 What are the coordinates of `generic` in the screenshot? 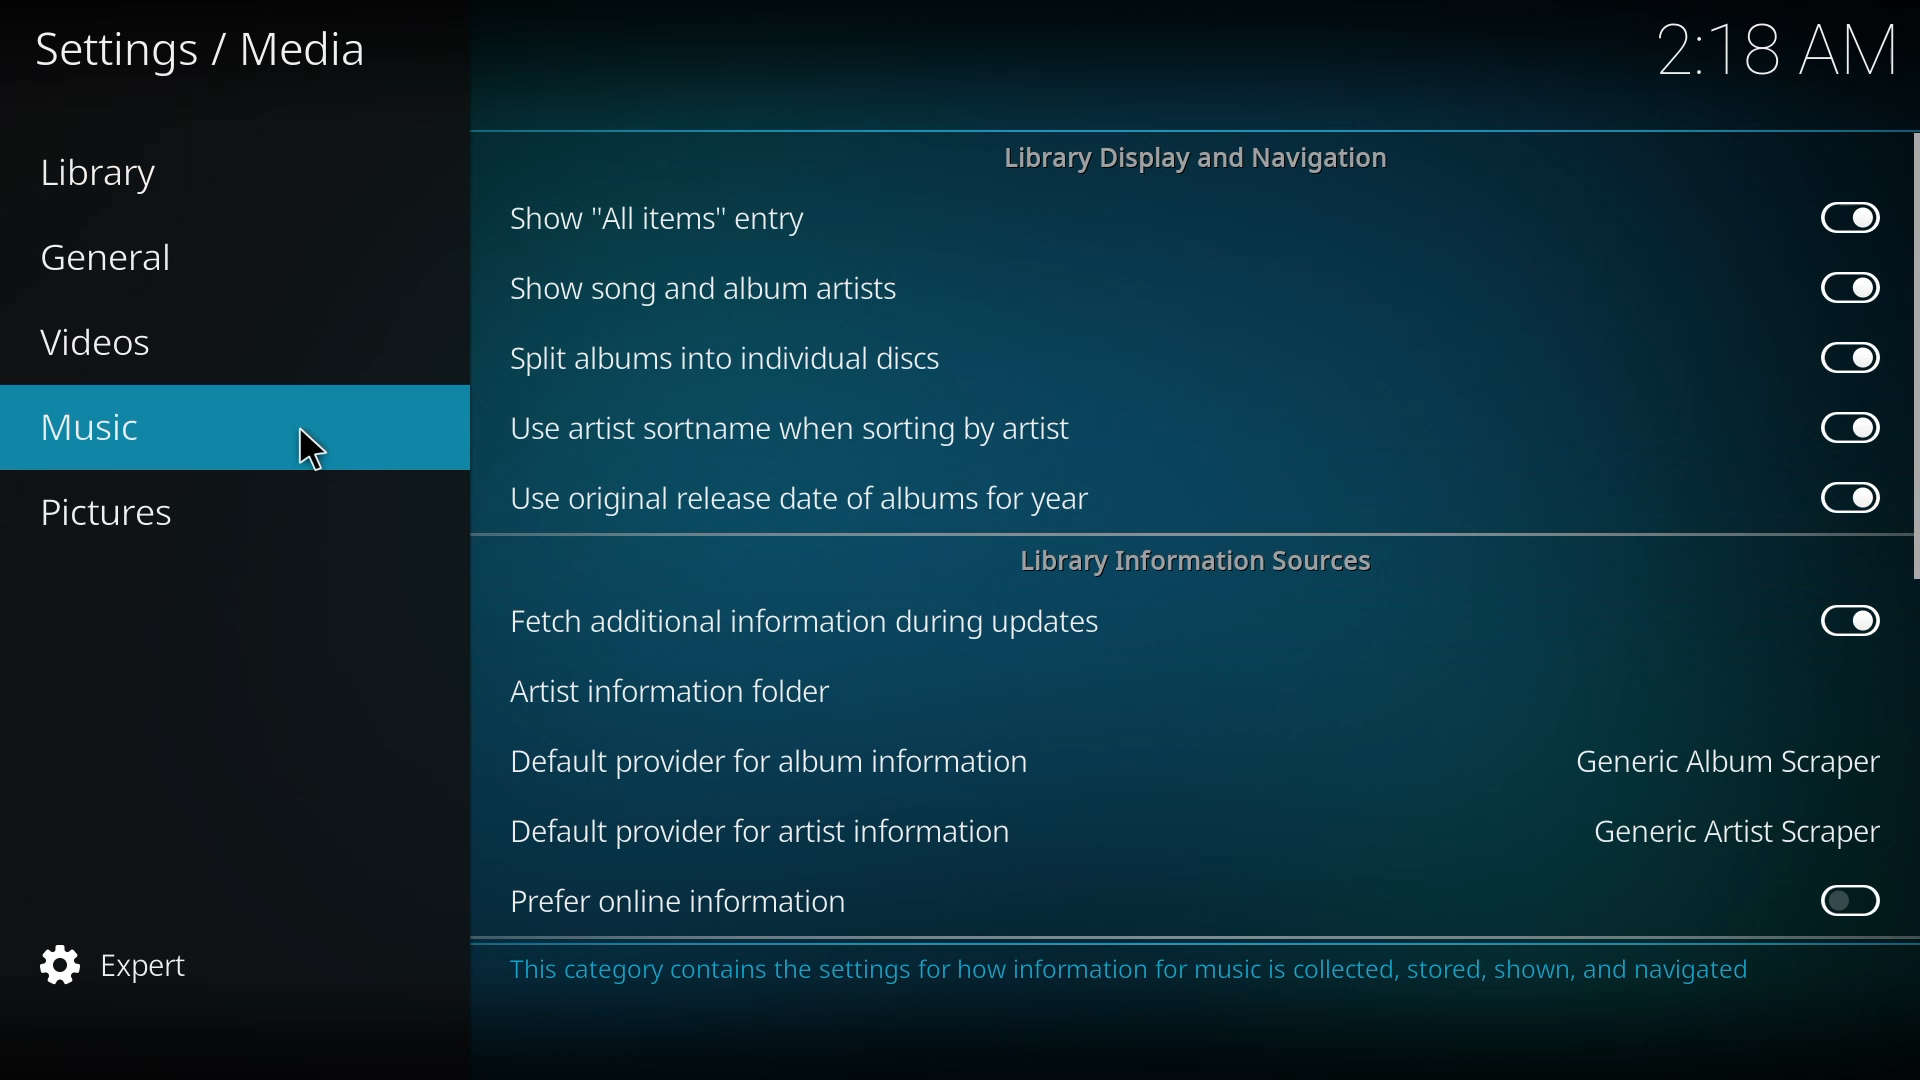 It's located at (1734, 762).